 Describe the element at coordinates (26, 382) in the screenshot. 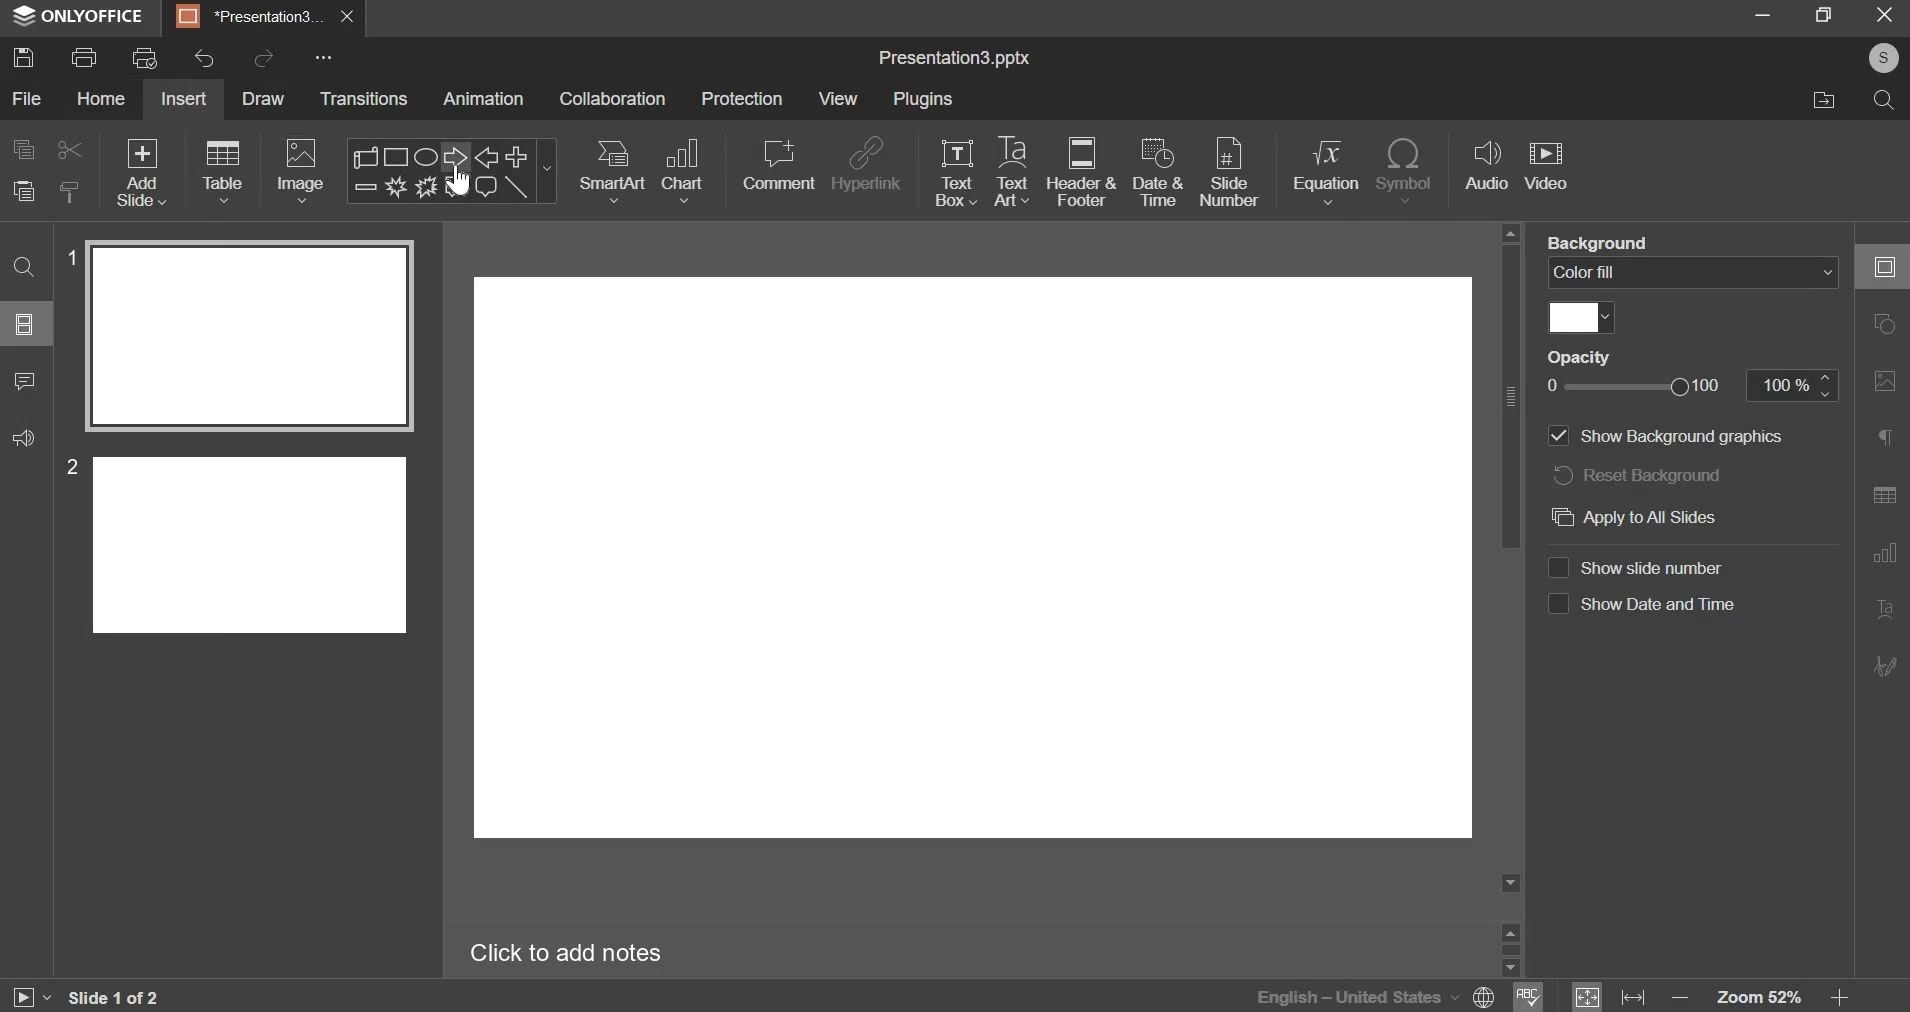

I see `comment` at that location.